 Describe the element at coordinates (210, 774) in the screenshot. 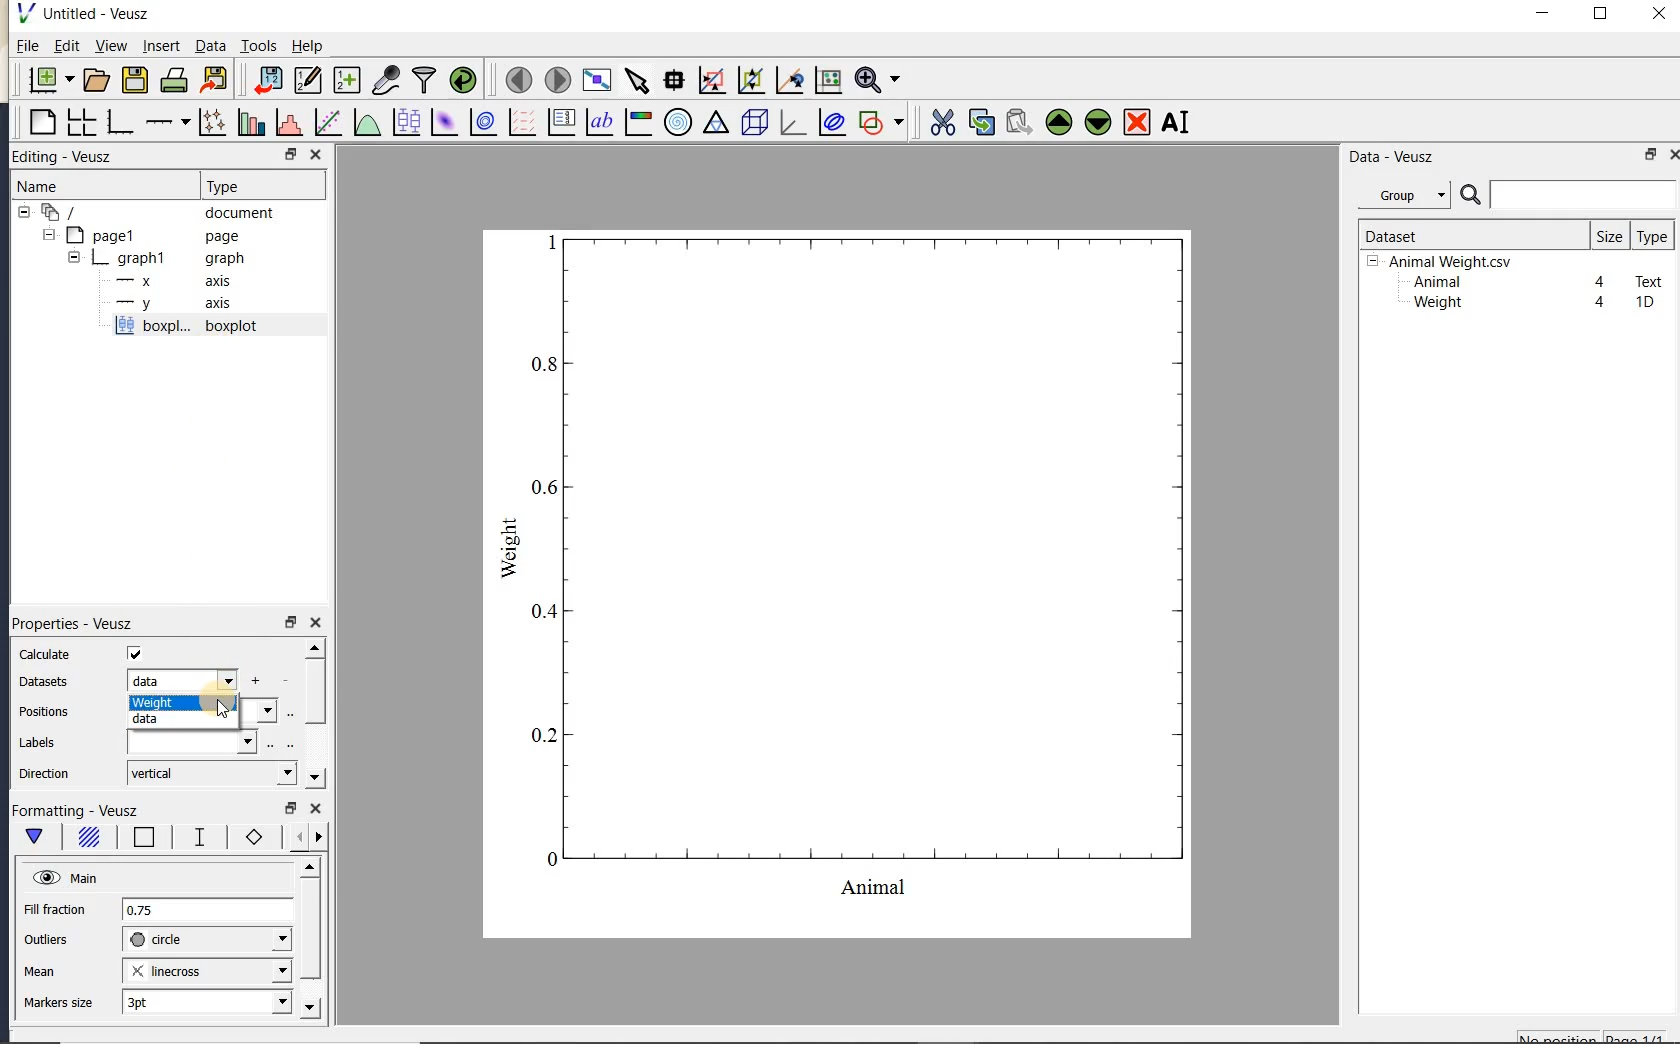

I see `vertical` at that location.